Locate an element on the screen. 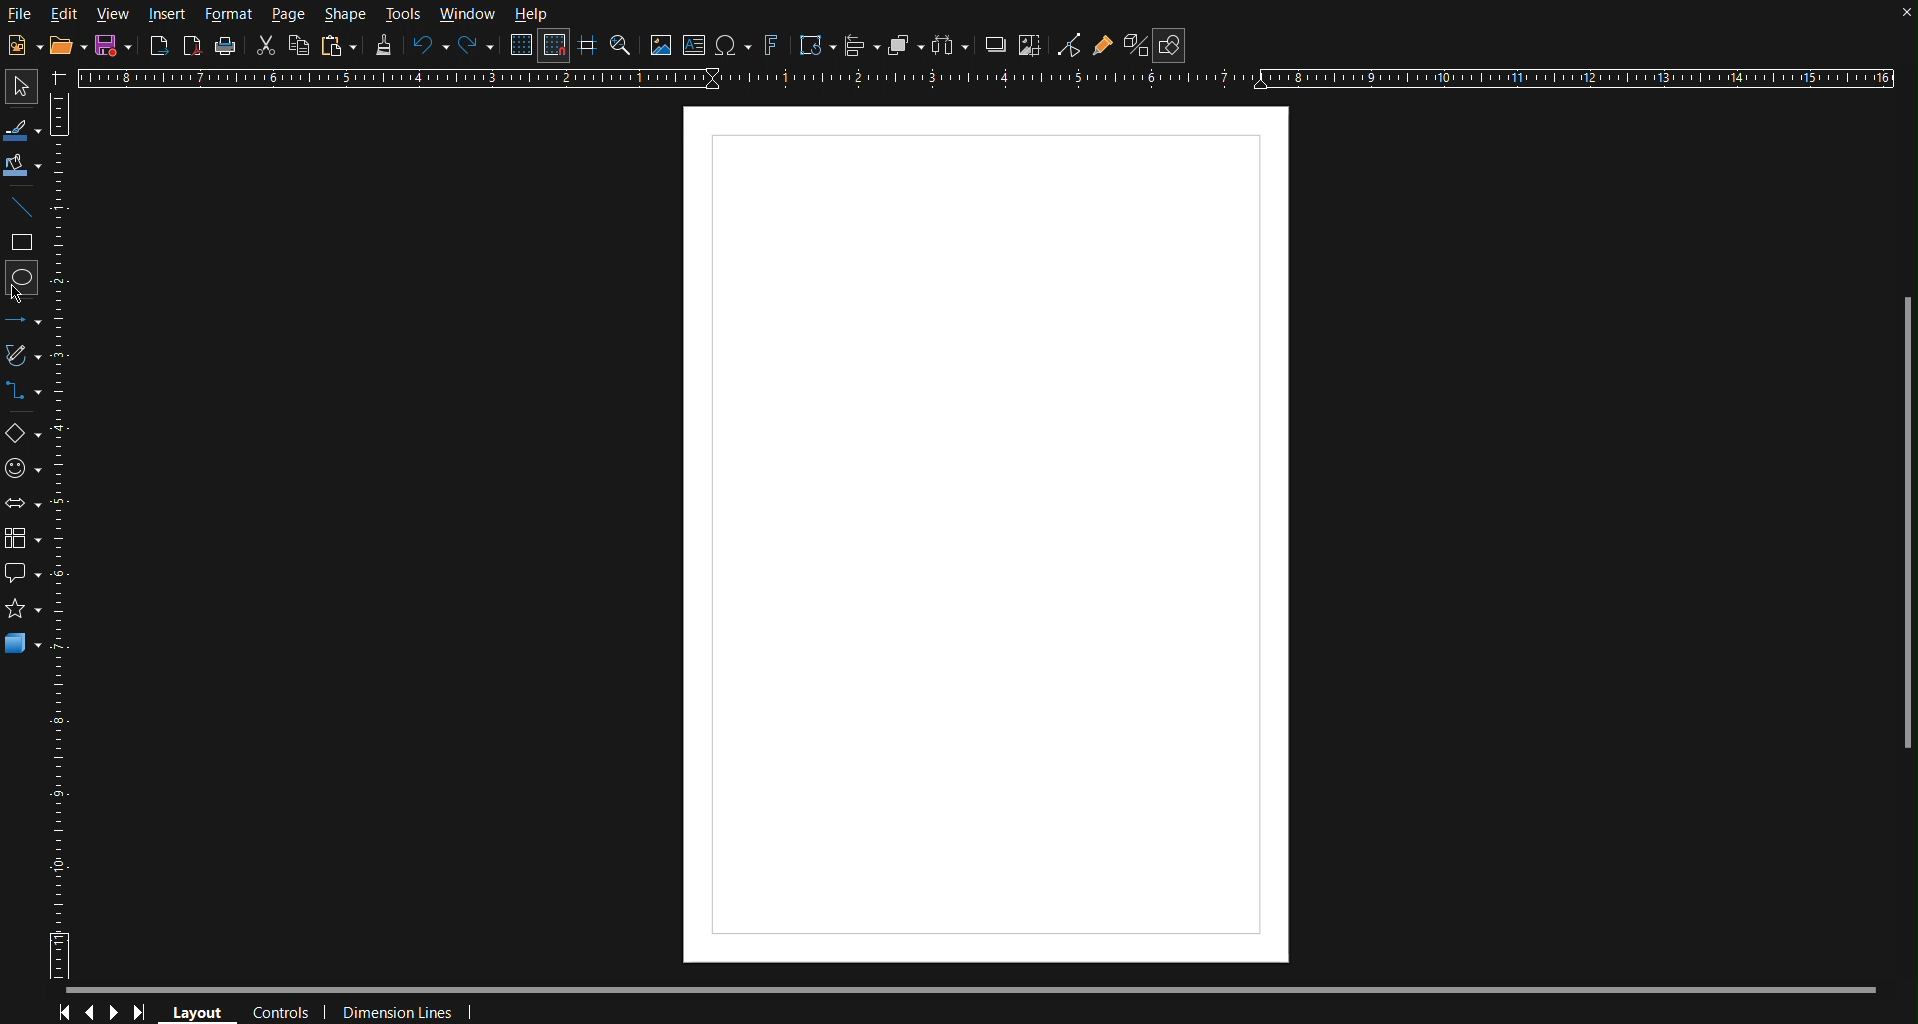  Insert is located at coordinates (166, 12).